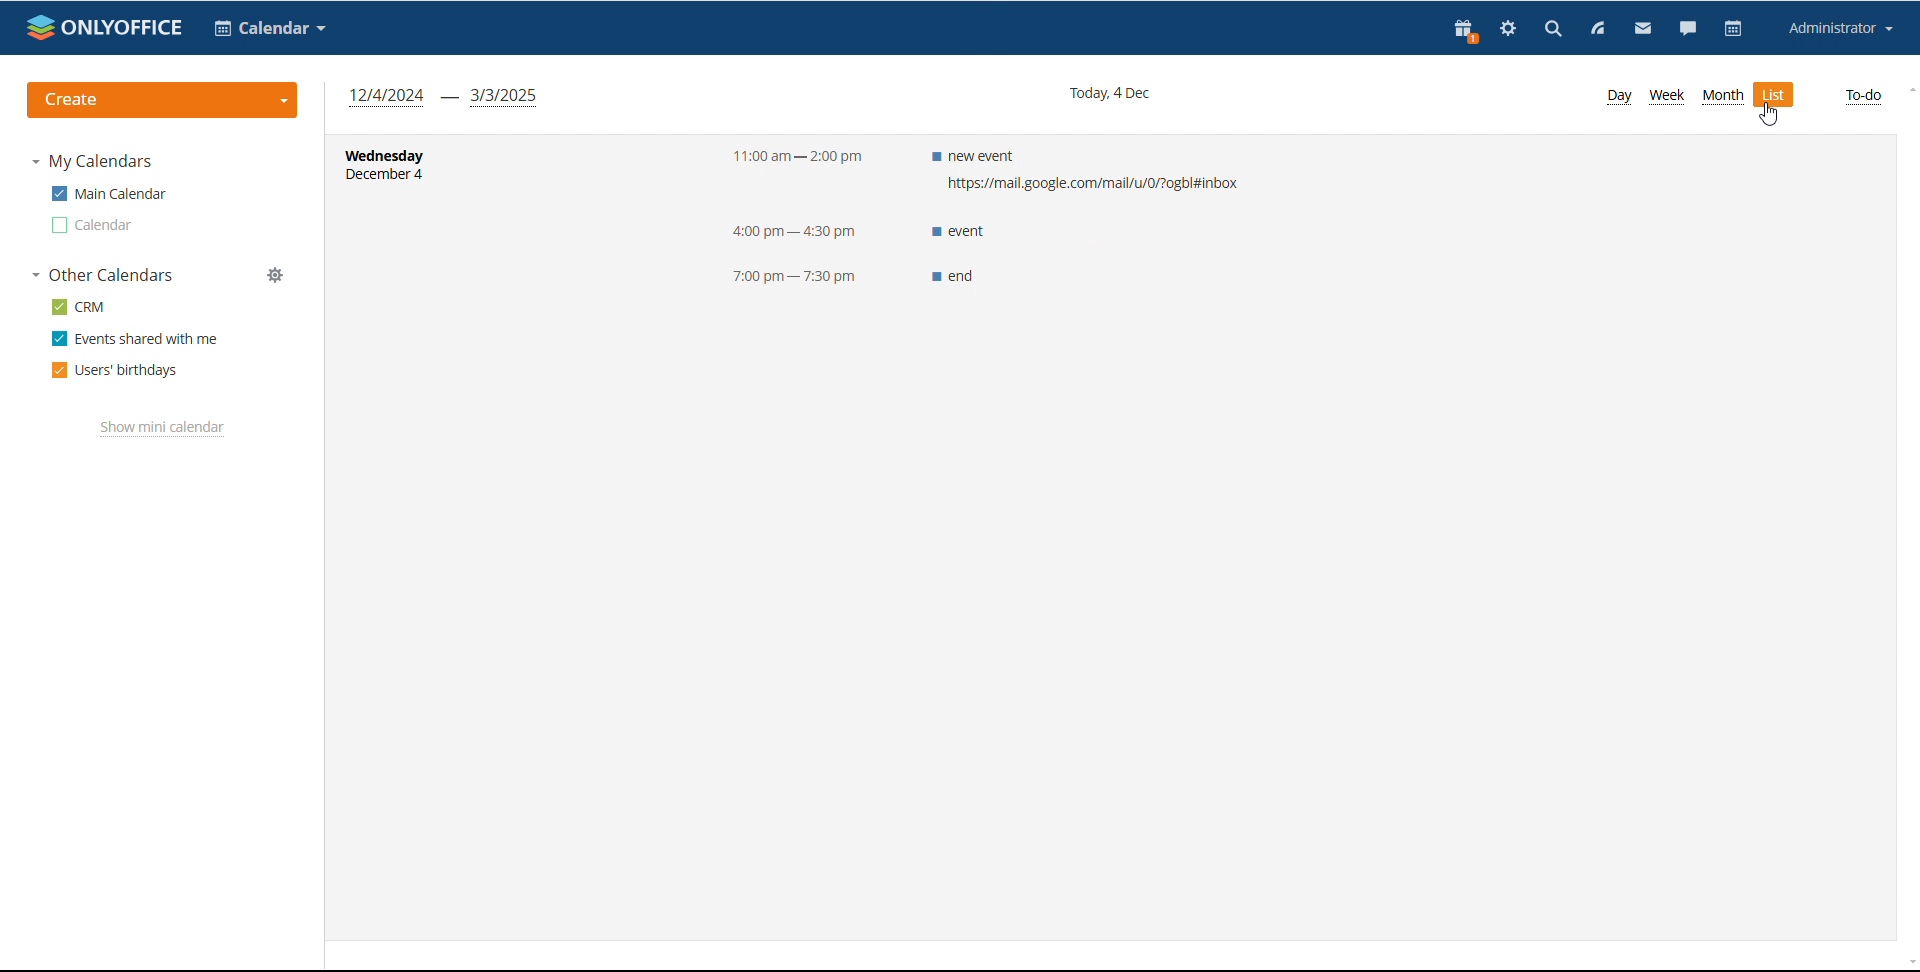 The height and width of the screenshot is (972, 1920). What do you see at coordinates (1666, 97) in the screenshot?
I see `week view` at bounding box center [1666, 97].